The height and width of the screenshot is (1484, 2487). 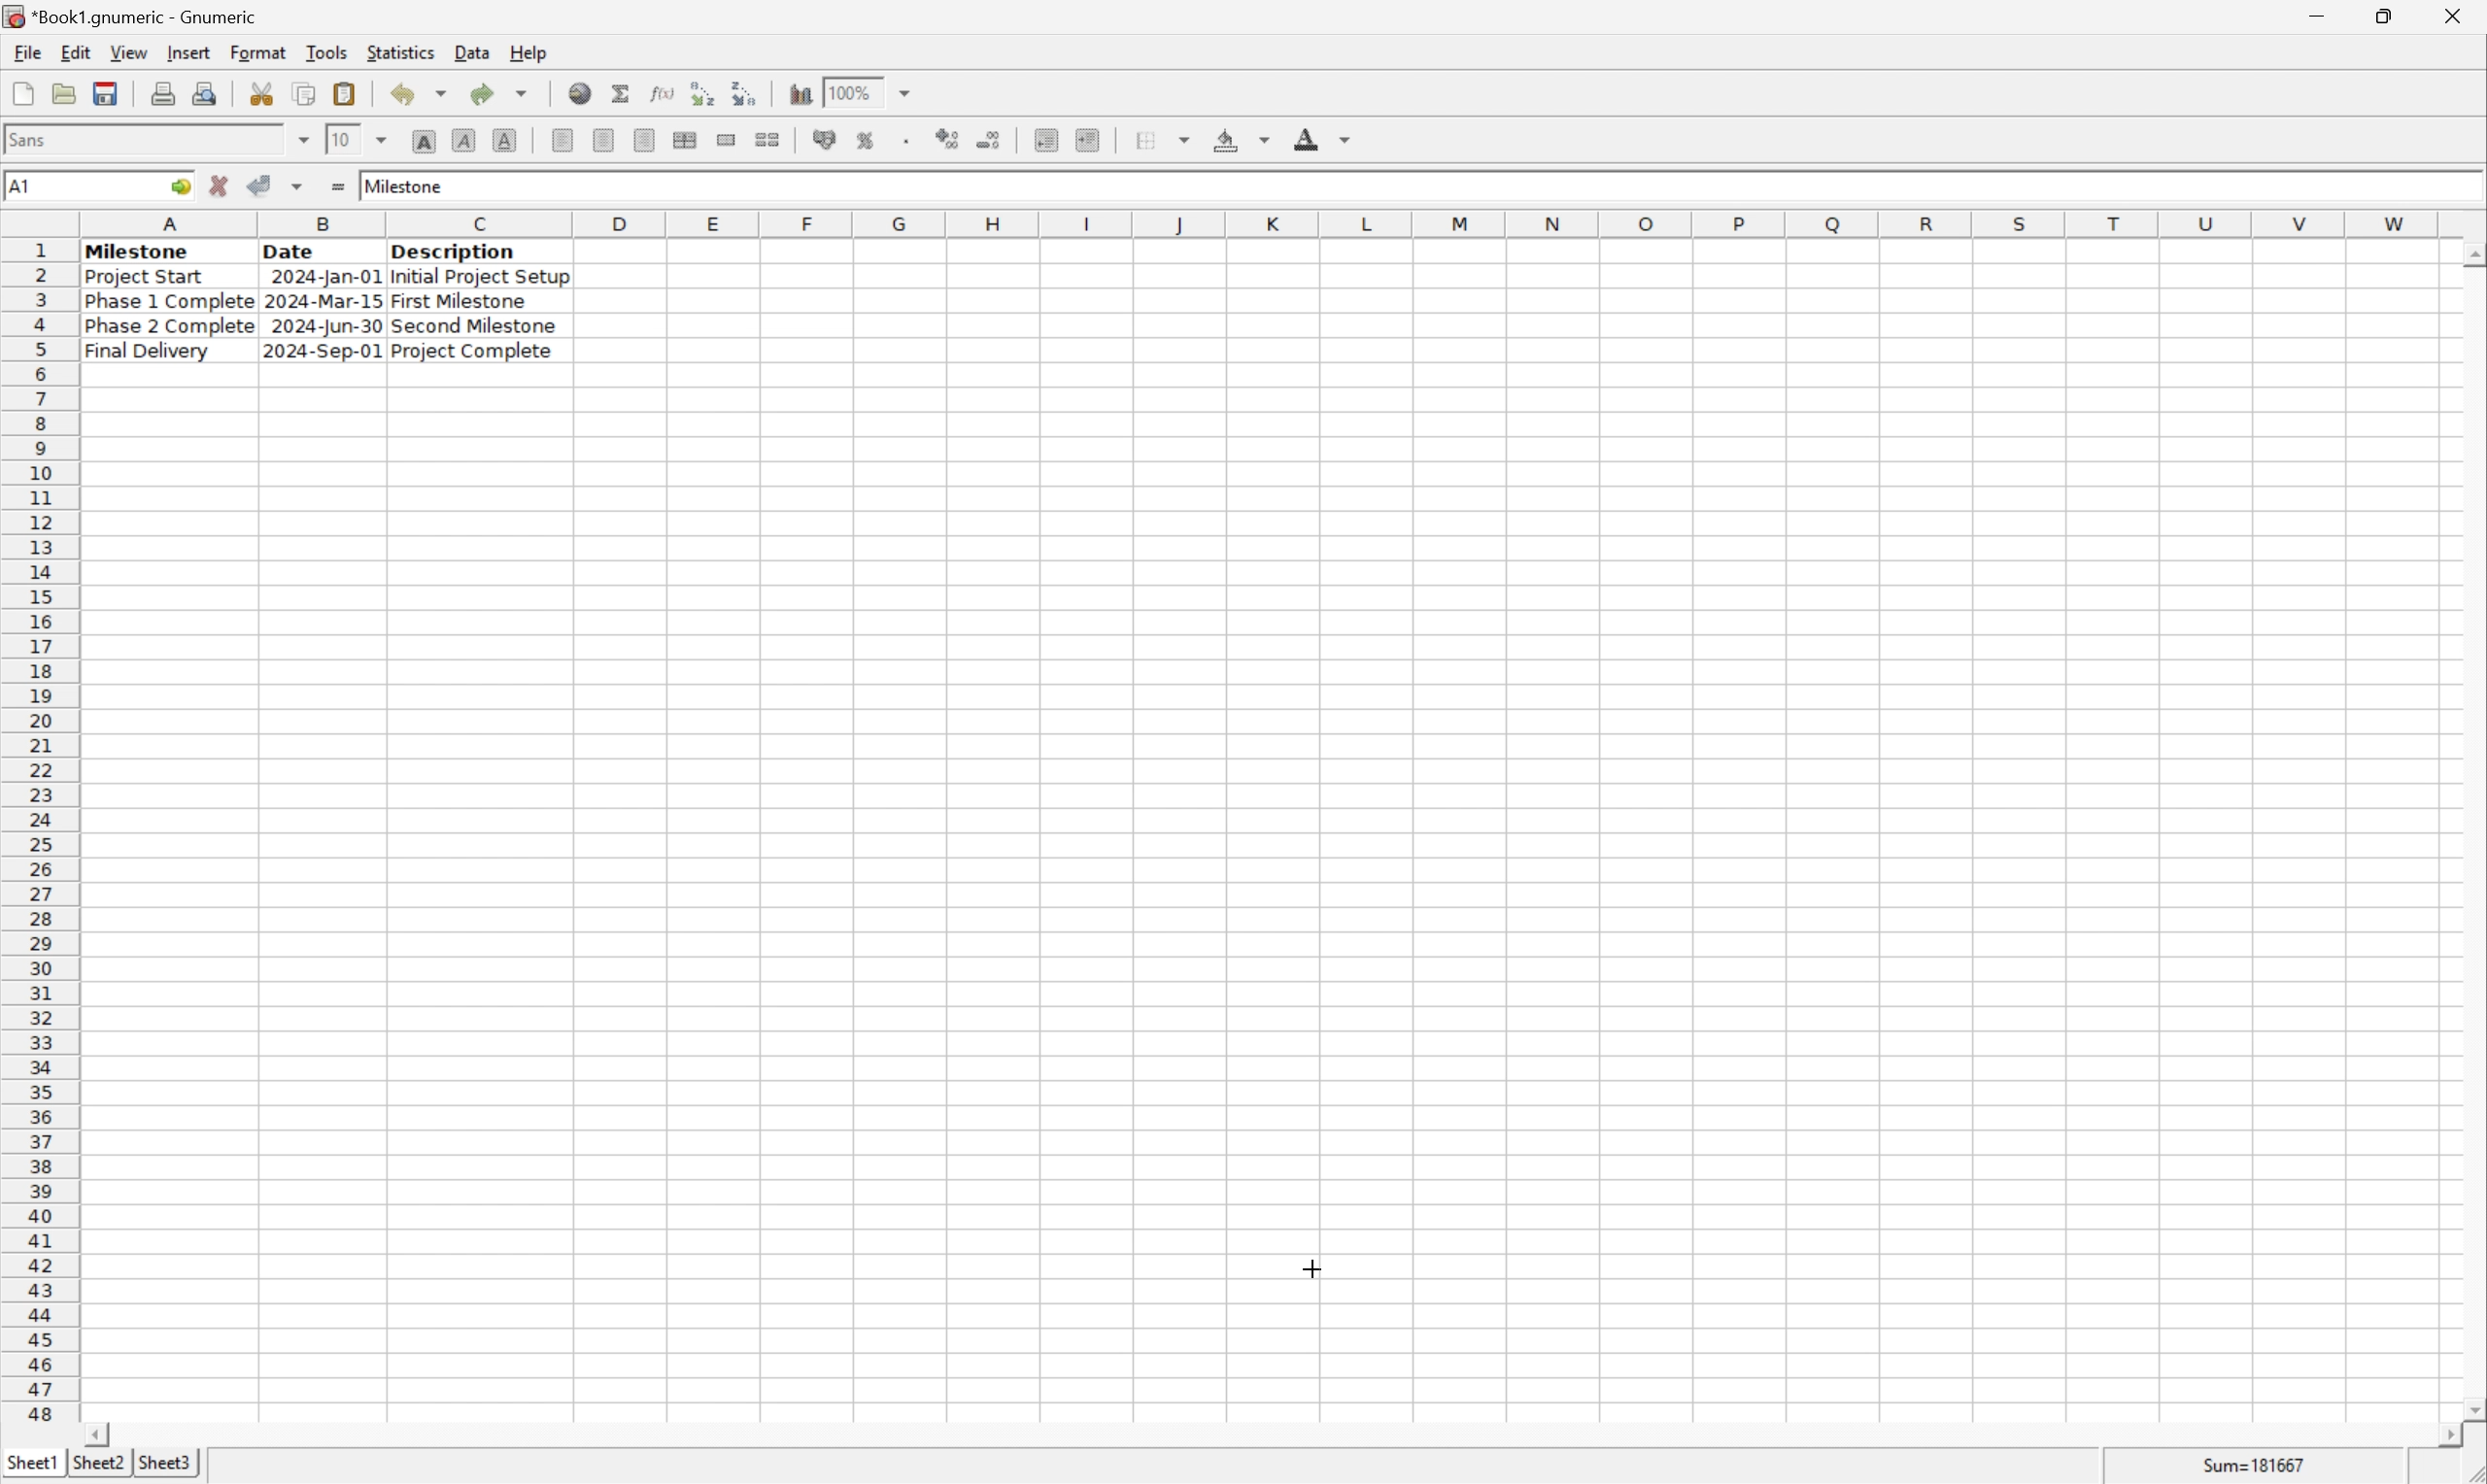 I want to click on decrease number of decimals displayed, so click(x=993, y=142).